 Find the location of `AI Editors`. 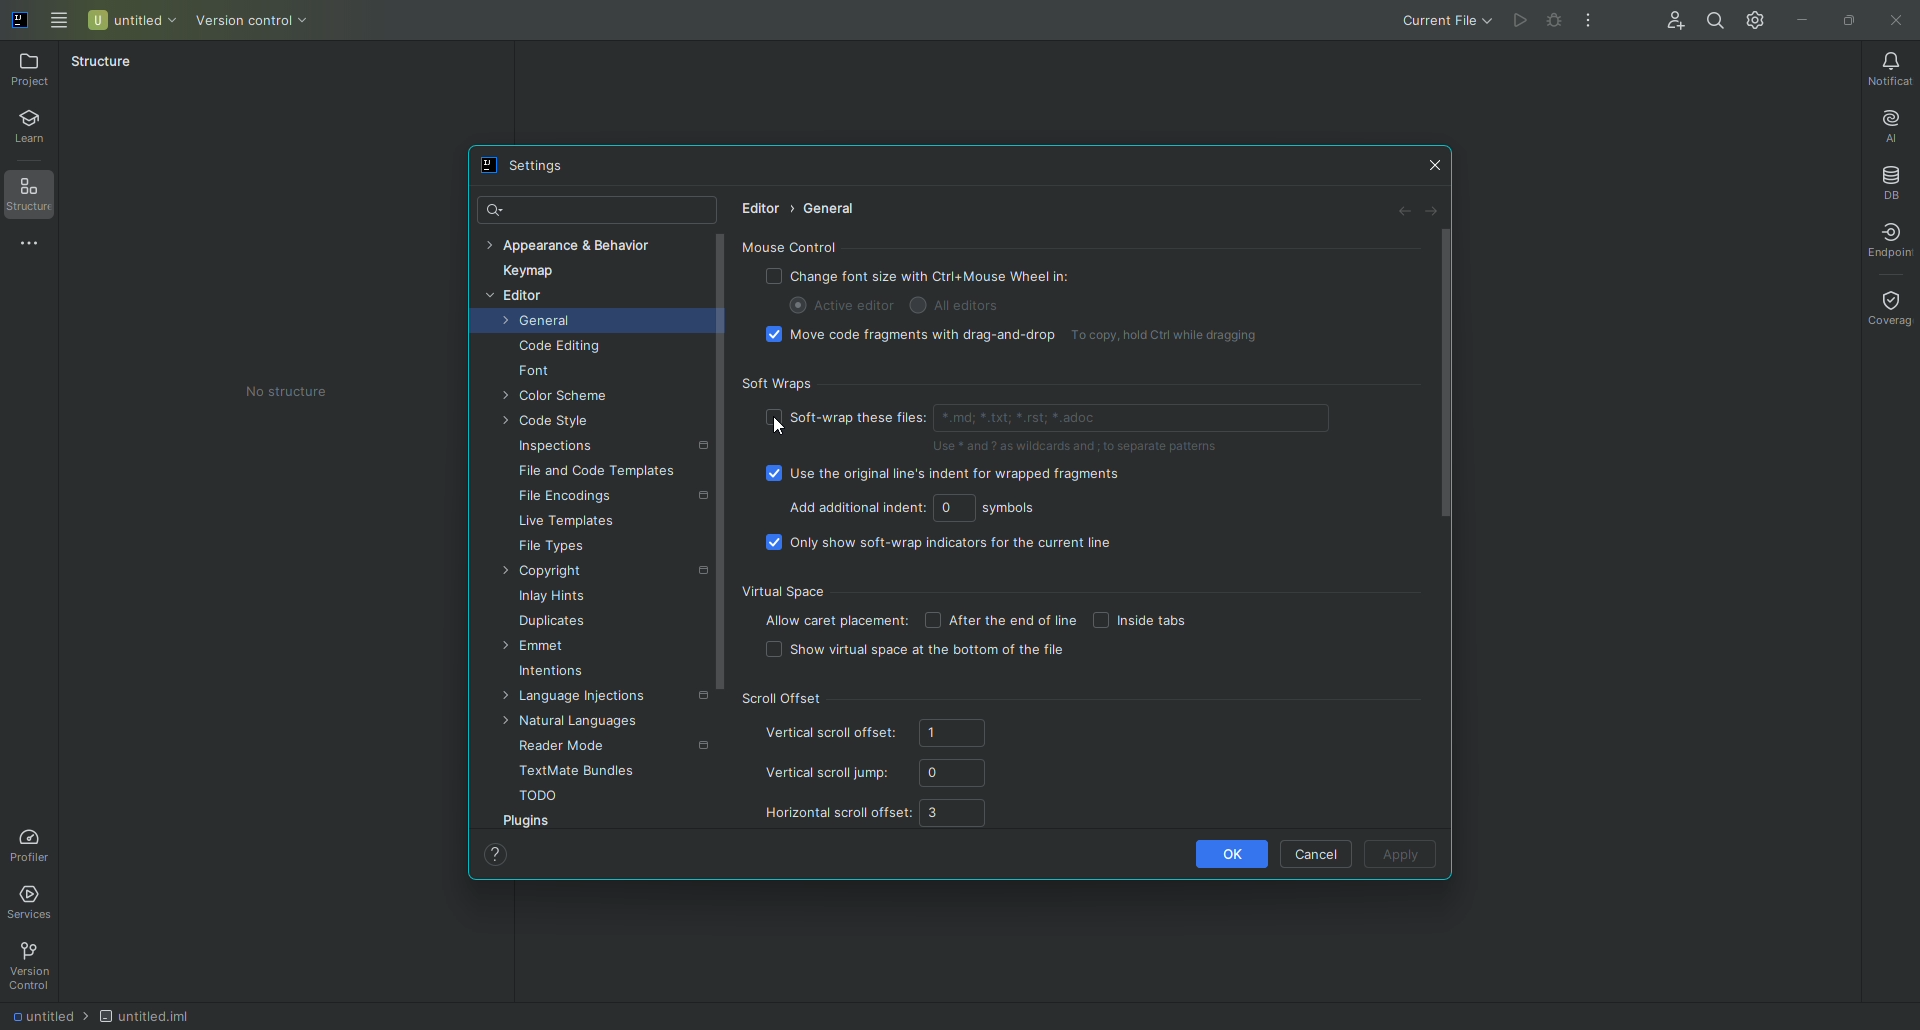

AI Editors is located at coordinates (978, 306).